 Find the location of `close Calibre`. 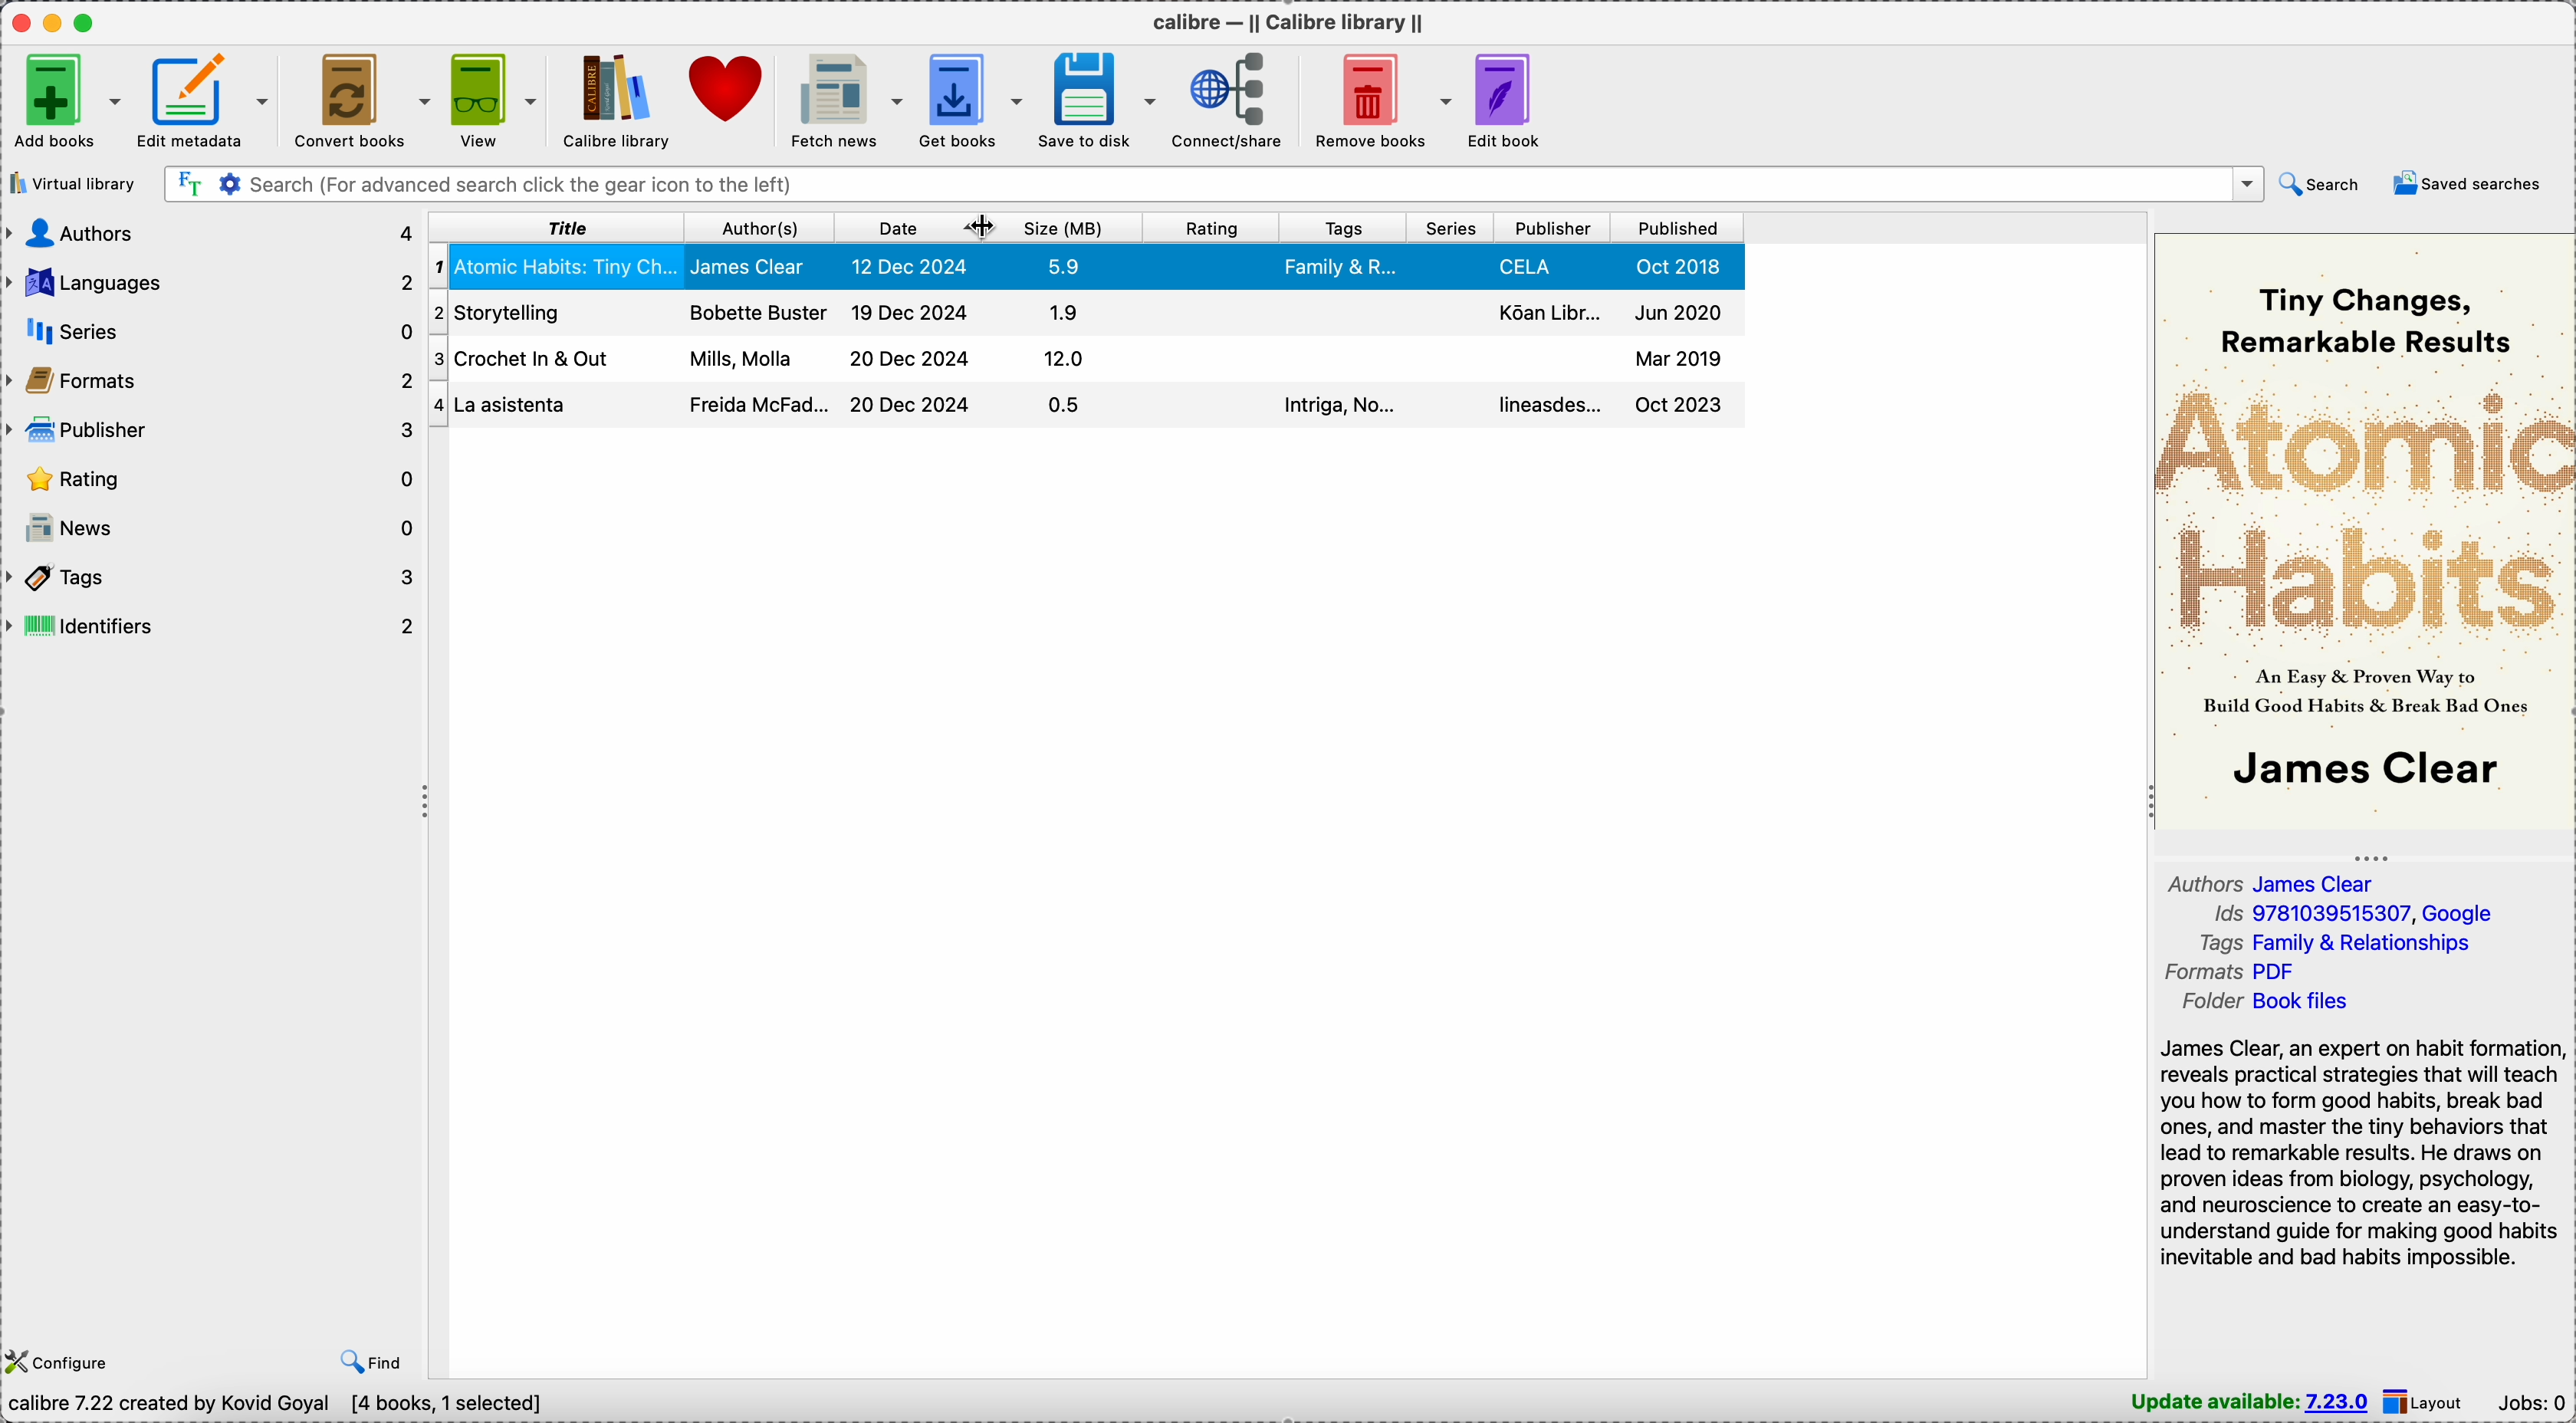

close Calibre is located at coordinates (19, 21).